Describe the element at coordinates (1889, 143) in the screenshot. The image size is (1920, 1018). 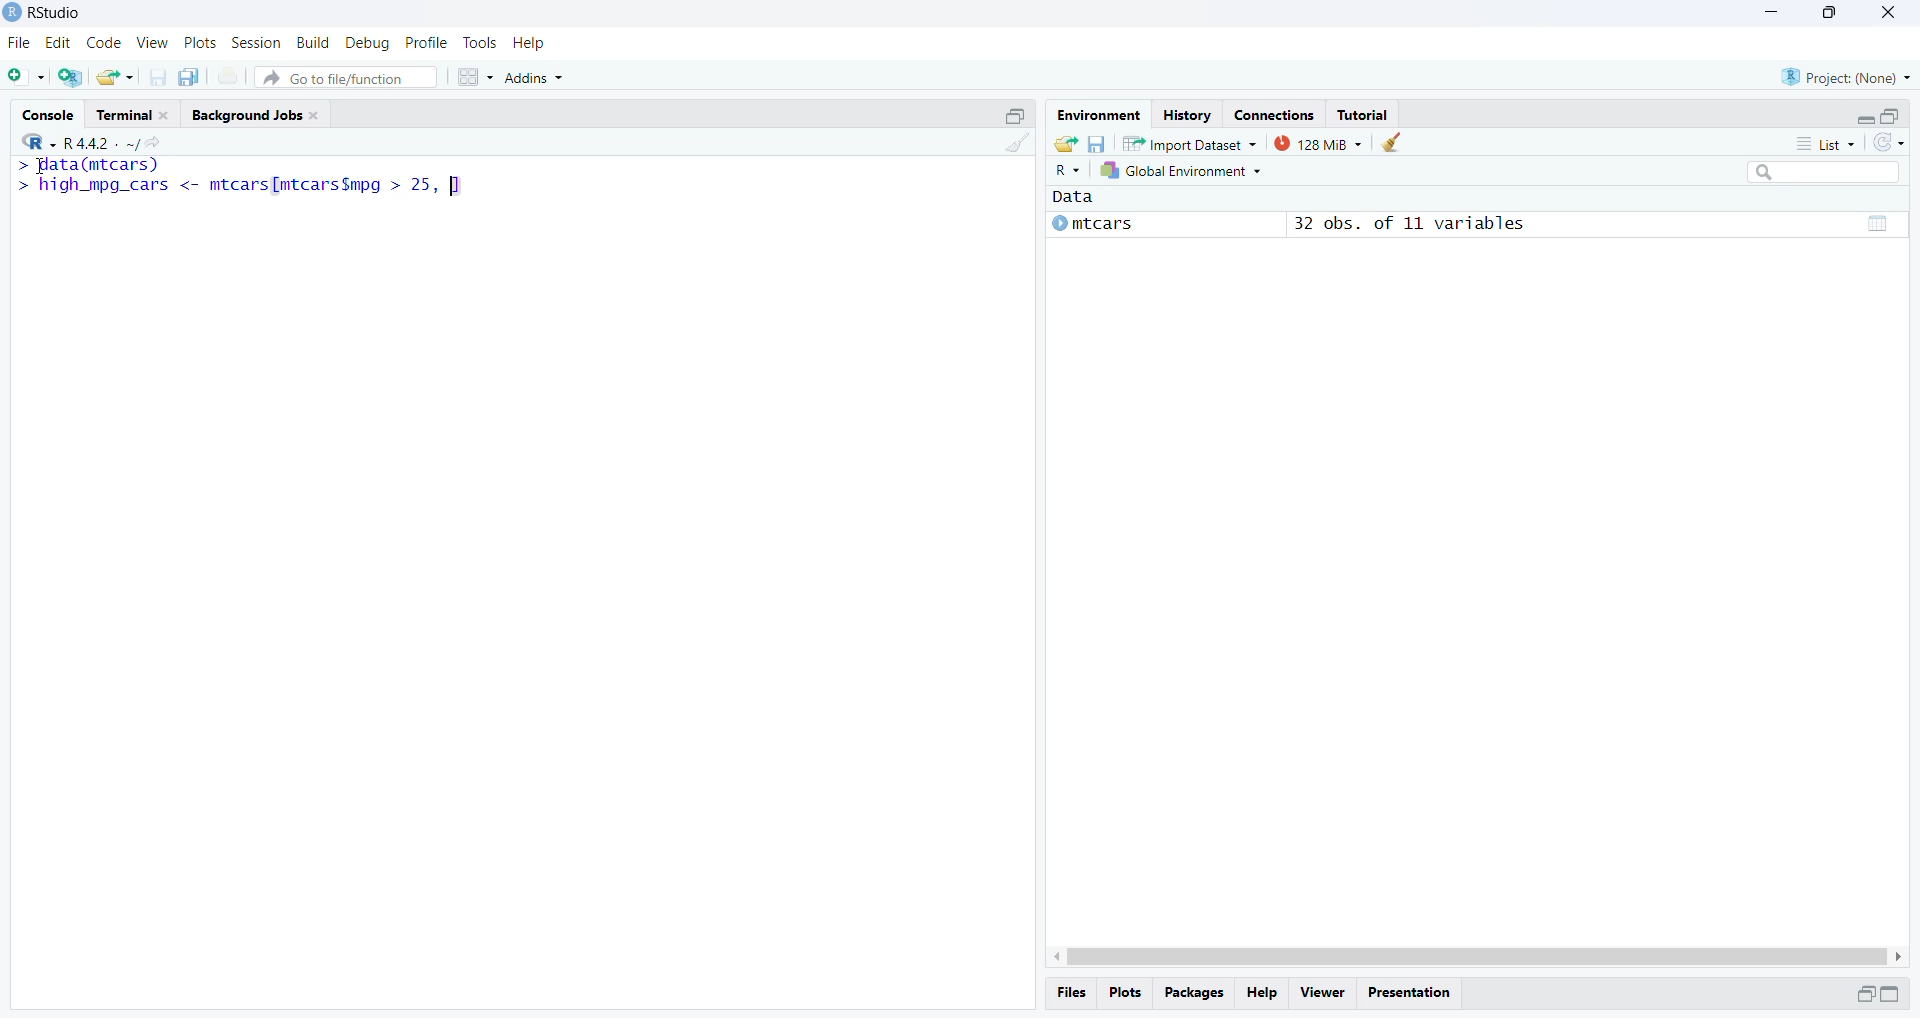
I see `refresh` at that location.